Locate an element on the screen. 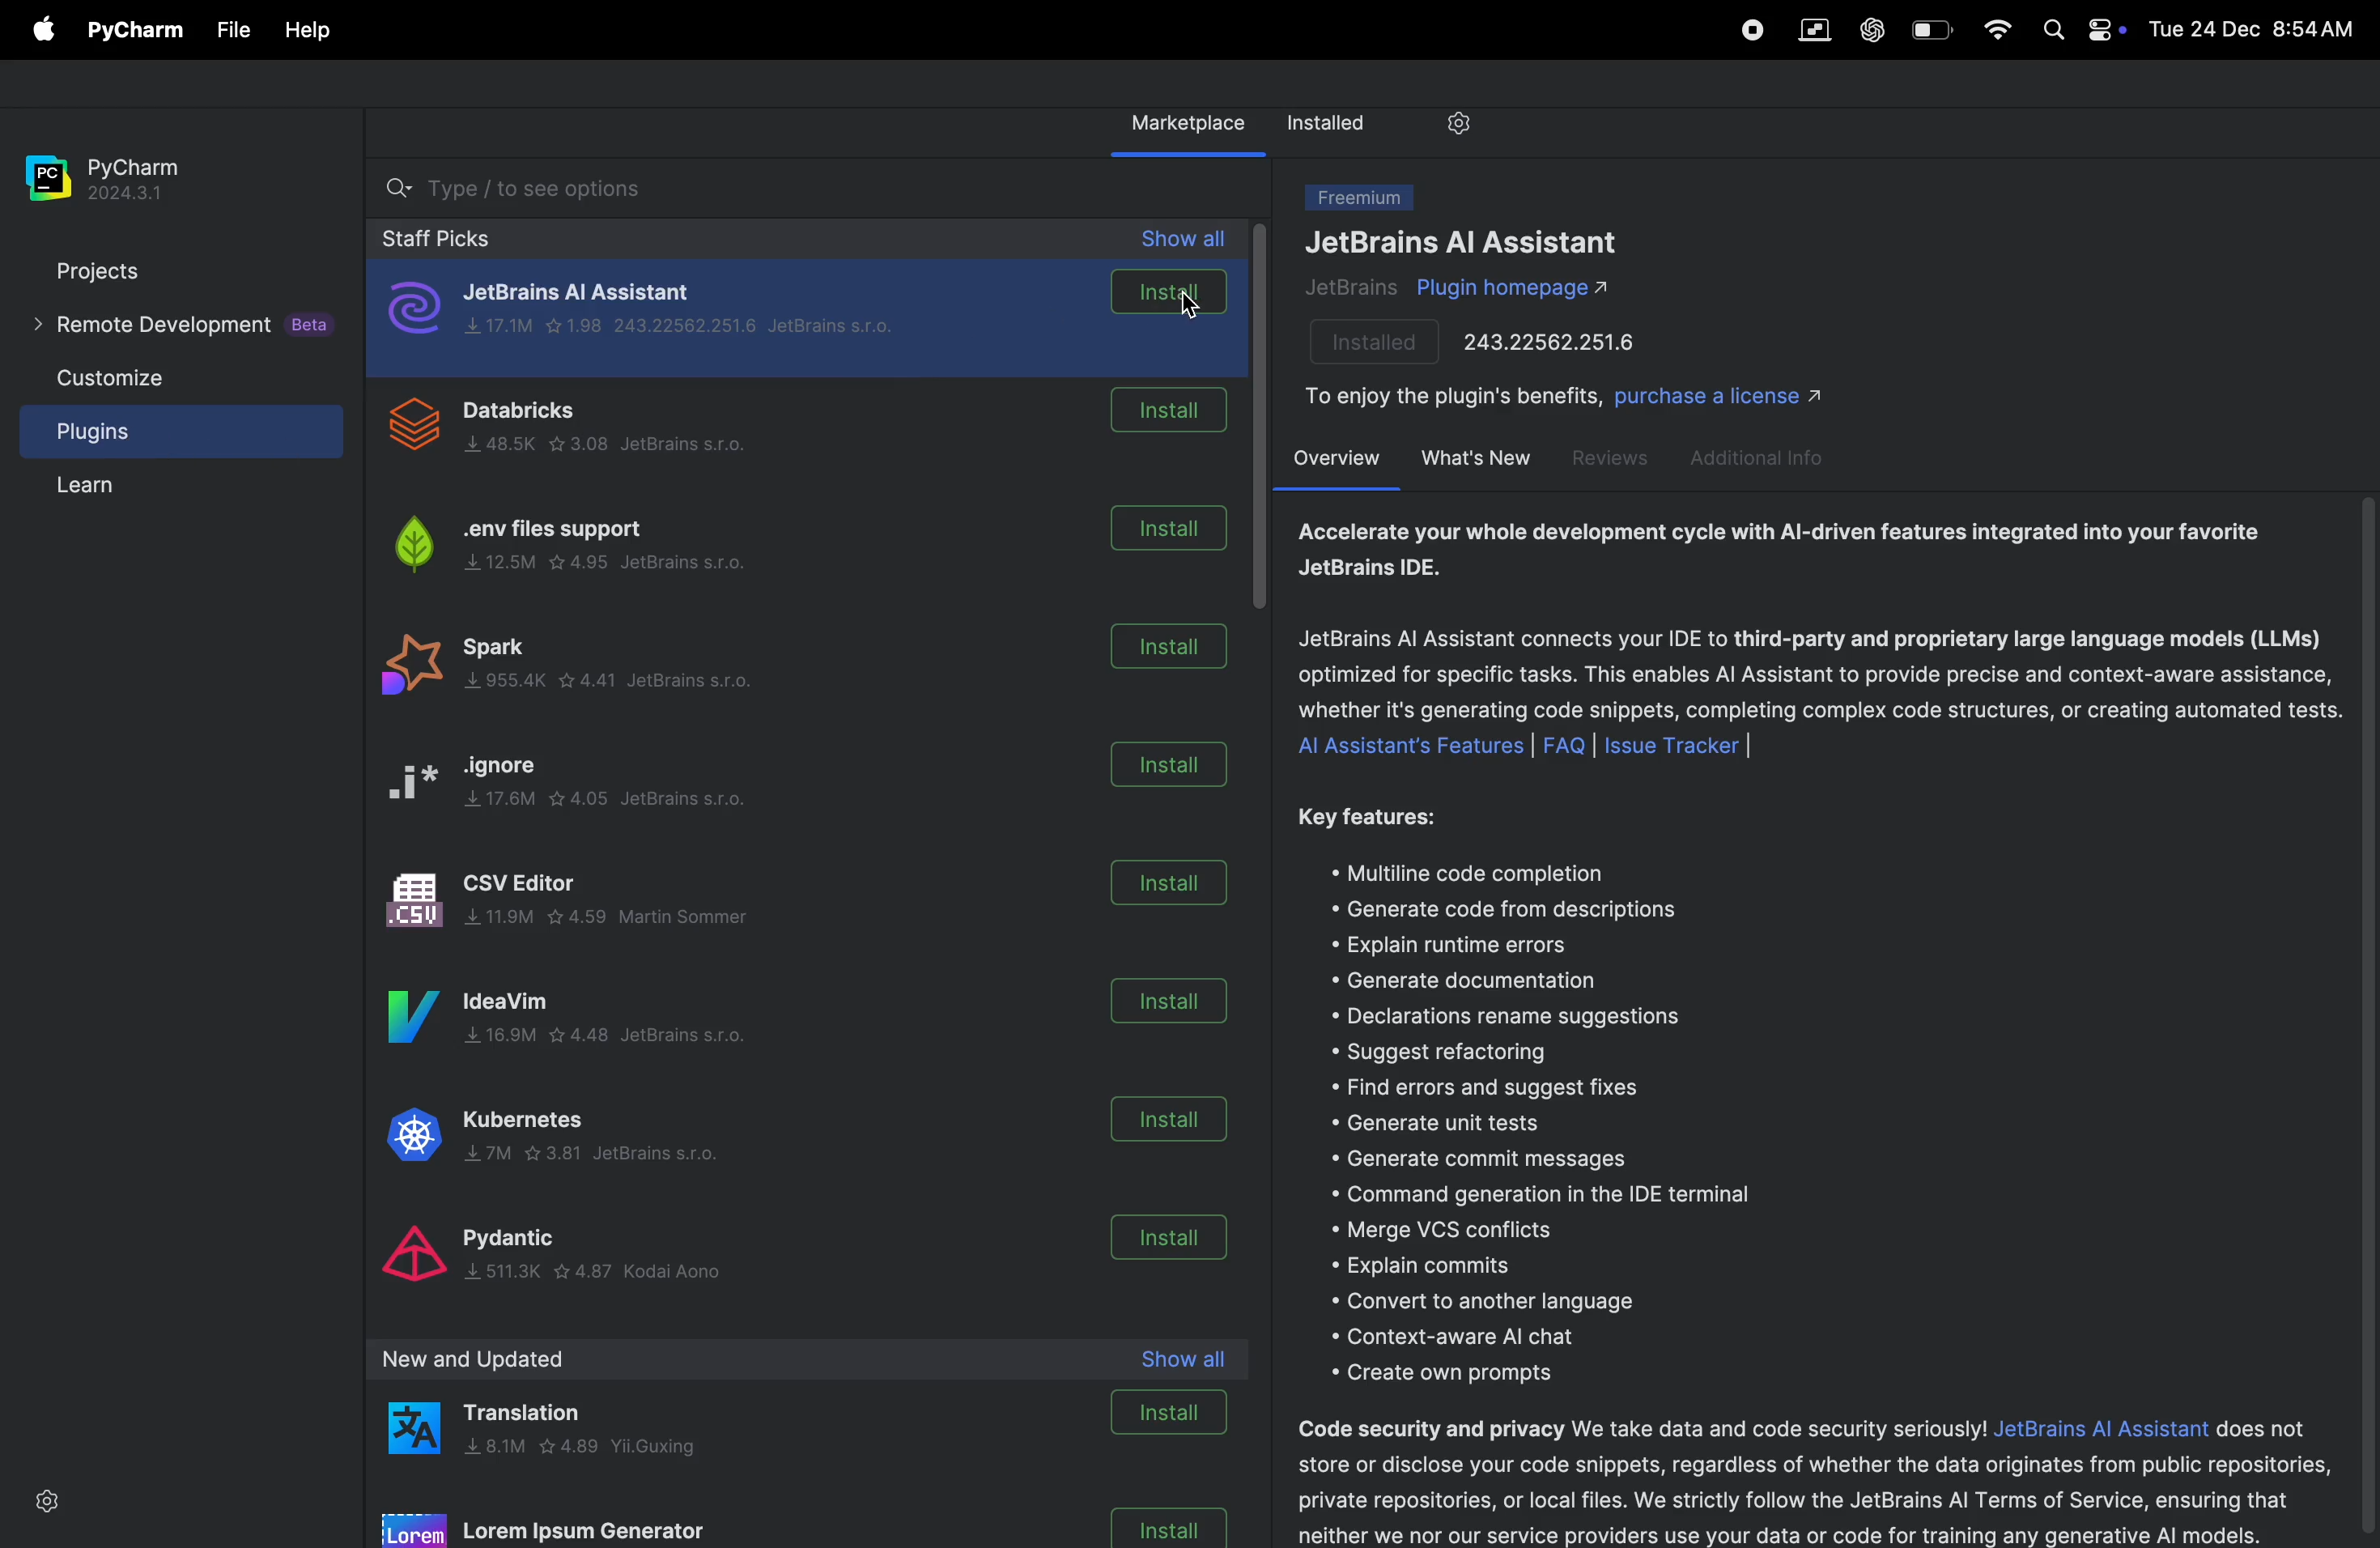  additional info is located at coordinates (1769, 453).